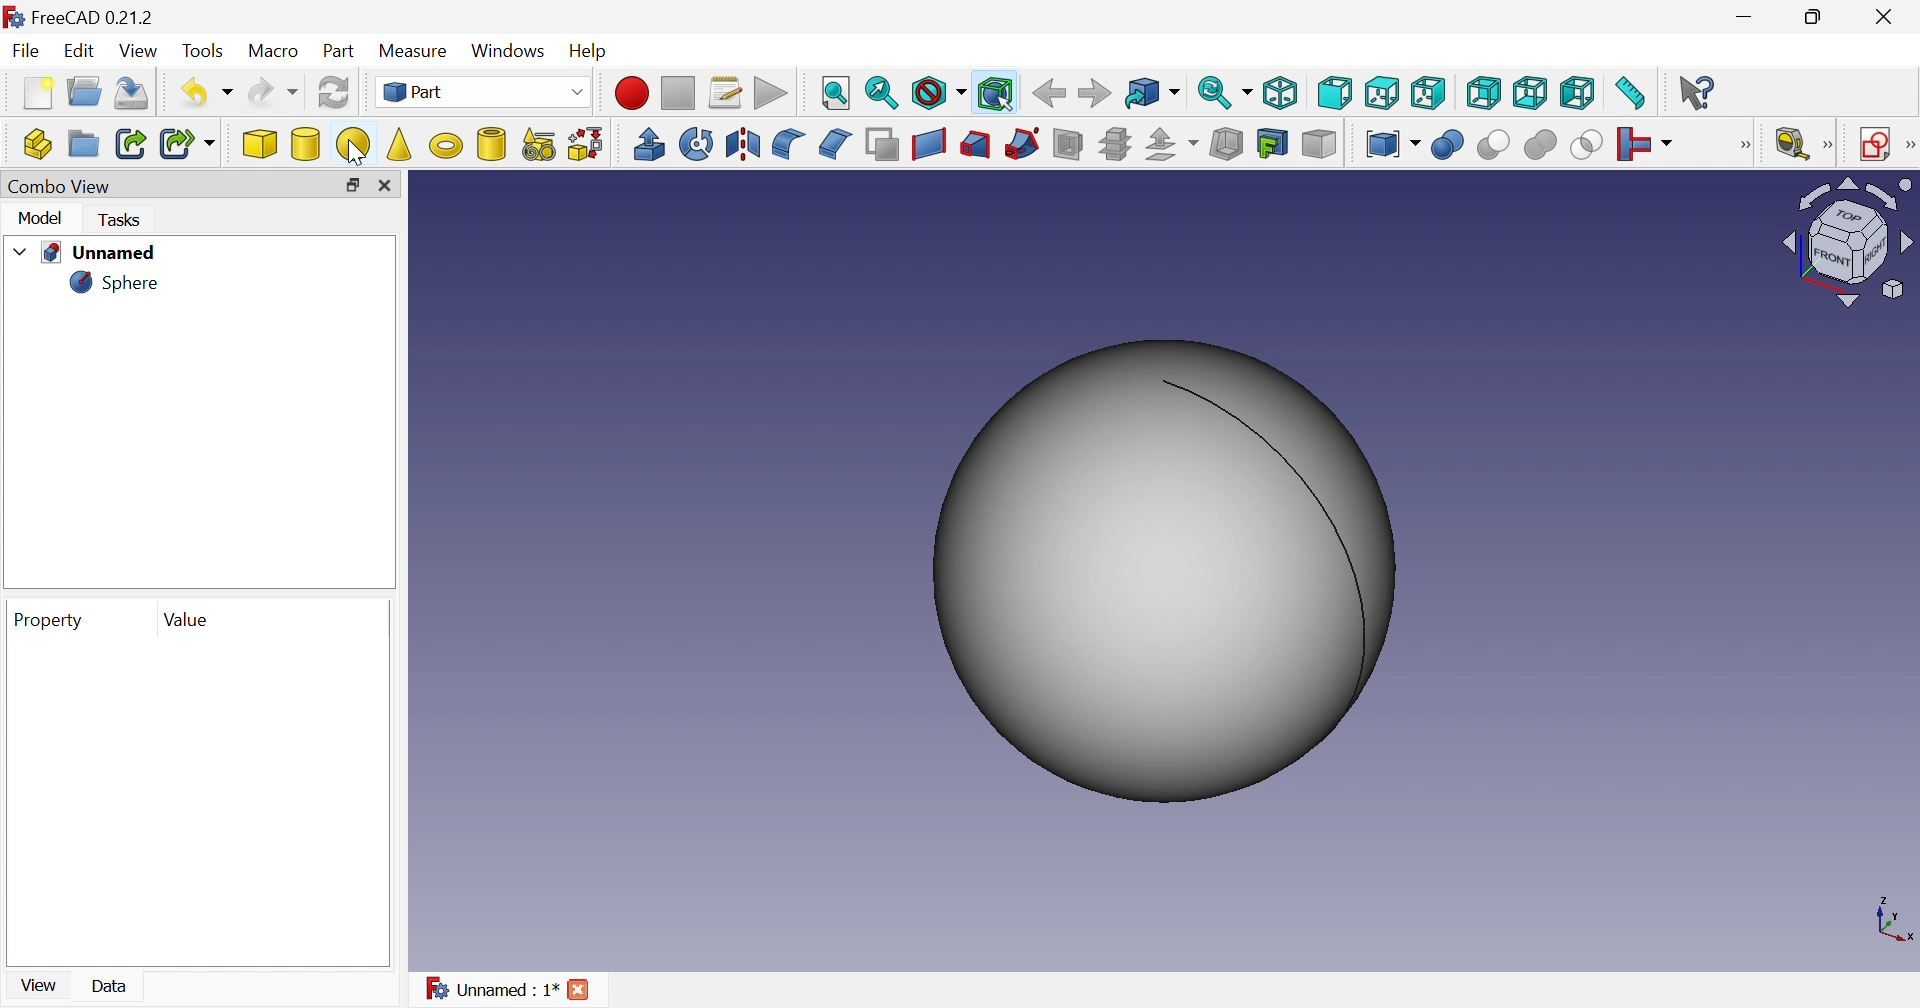 The width and height of the screenshot is (1920, 1008). I want to click on Save, so click(133, 94).